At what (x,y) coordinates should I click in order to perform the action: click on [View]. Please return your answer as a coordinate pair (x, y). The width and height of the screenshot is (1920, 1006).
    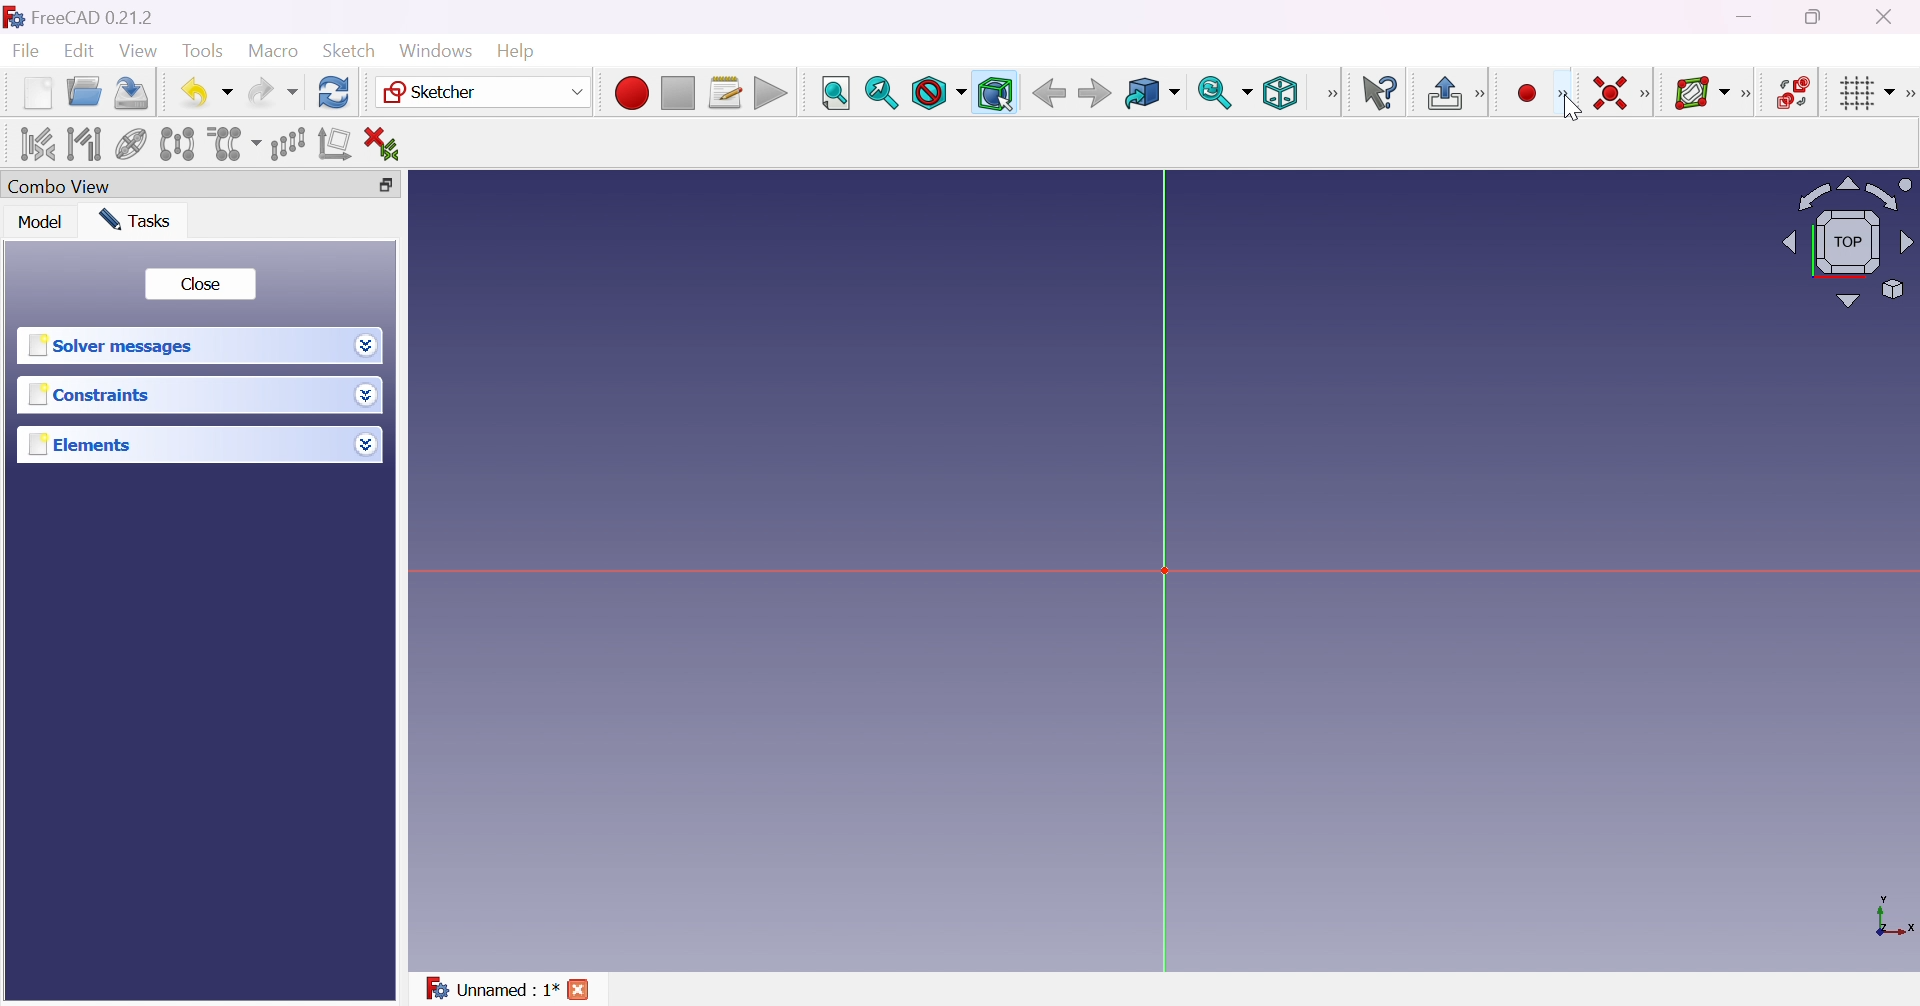
    Looking at the image, I should click on (1331, 94).